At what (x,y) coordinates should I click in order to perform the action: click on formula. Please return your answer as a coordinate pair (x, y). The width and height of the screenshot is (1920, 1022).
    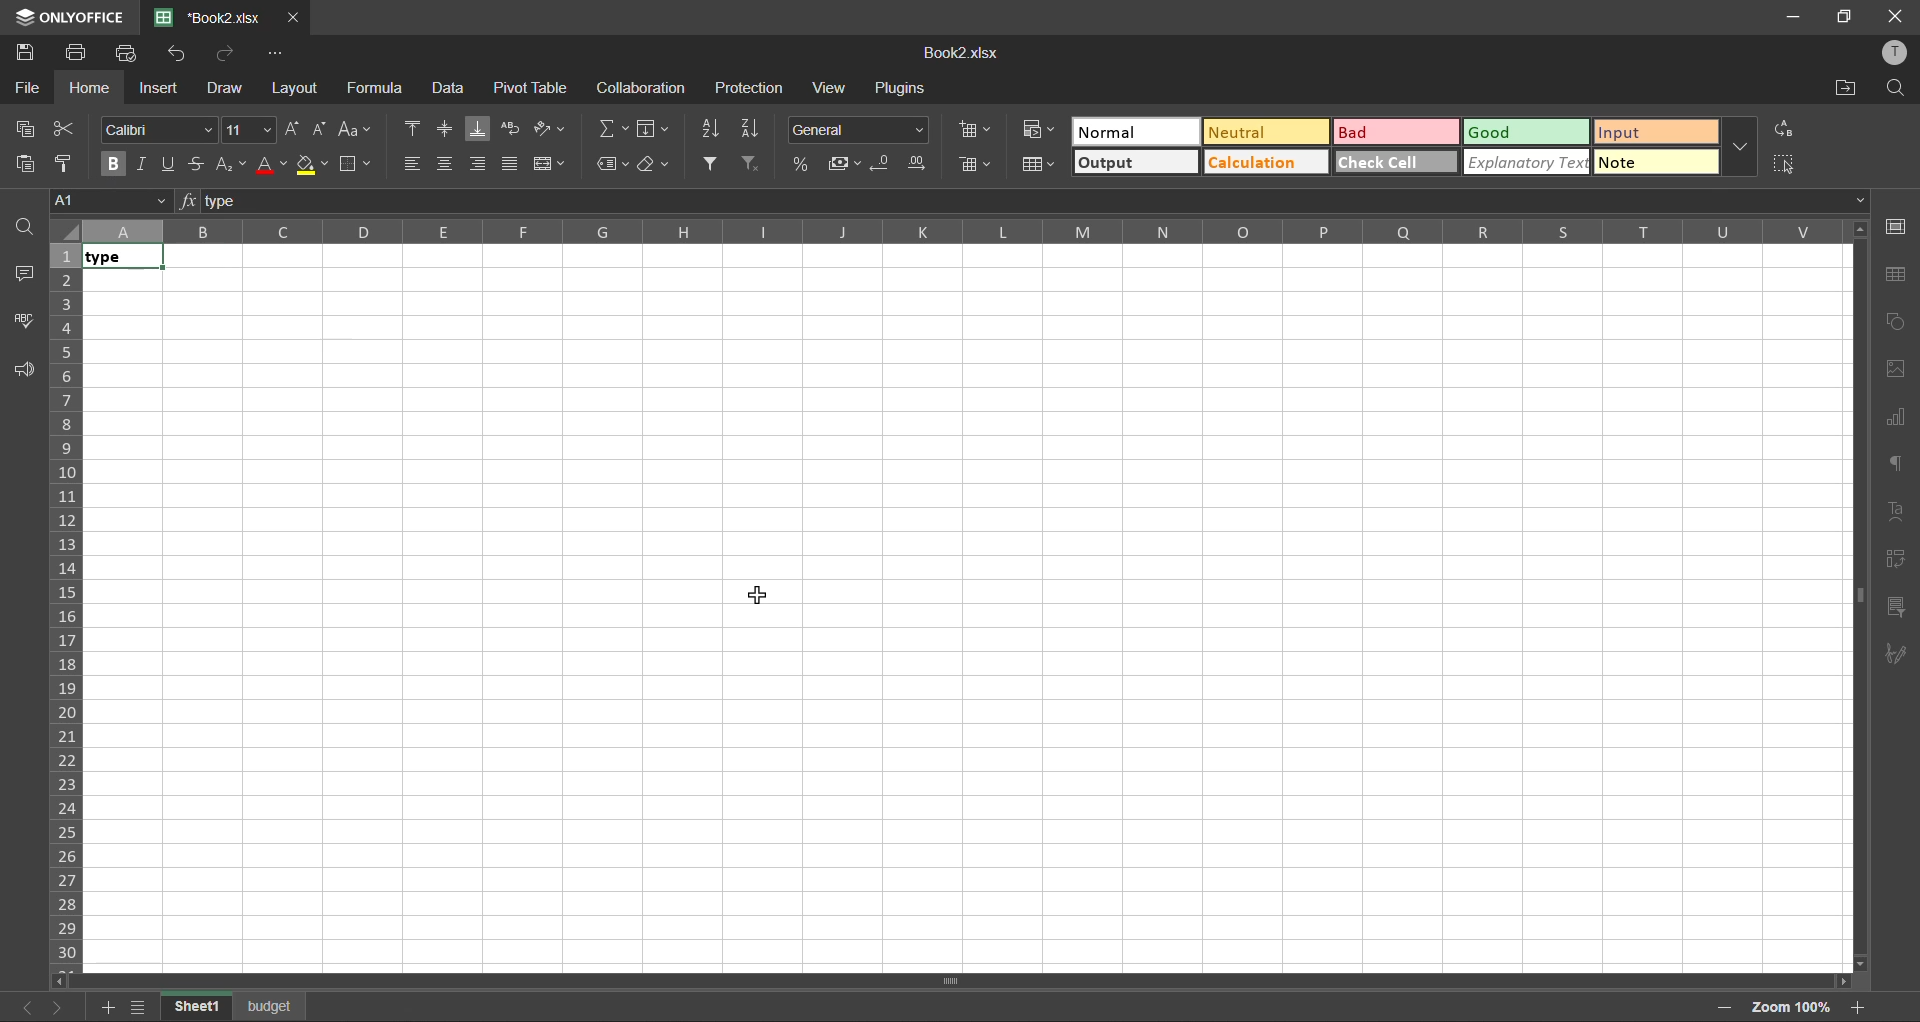
    Looking at the image, I should click on (377, 87).